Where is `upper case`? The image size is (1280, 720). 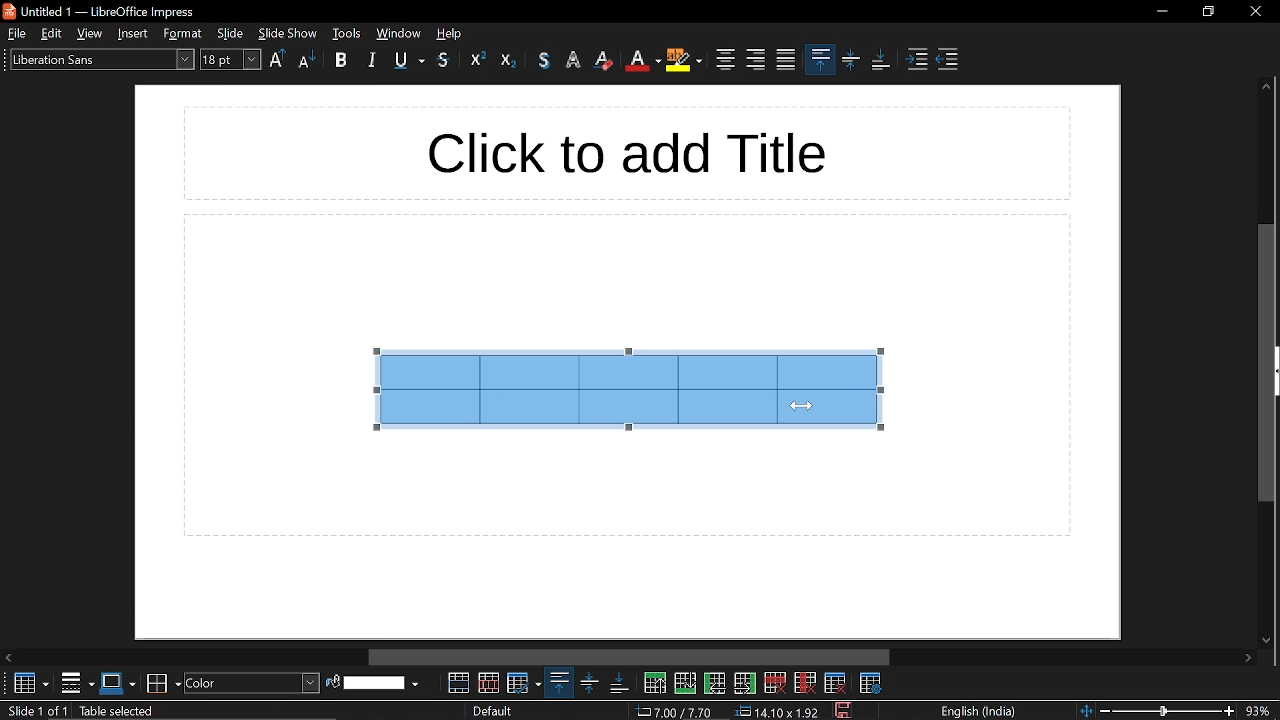 upper case is located at coordinates (277, 58).